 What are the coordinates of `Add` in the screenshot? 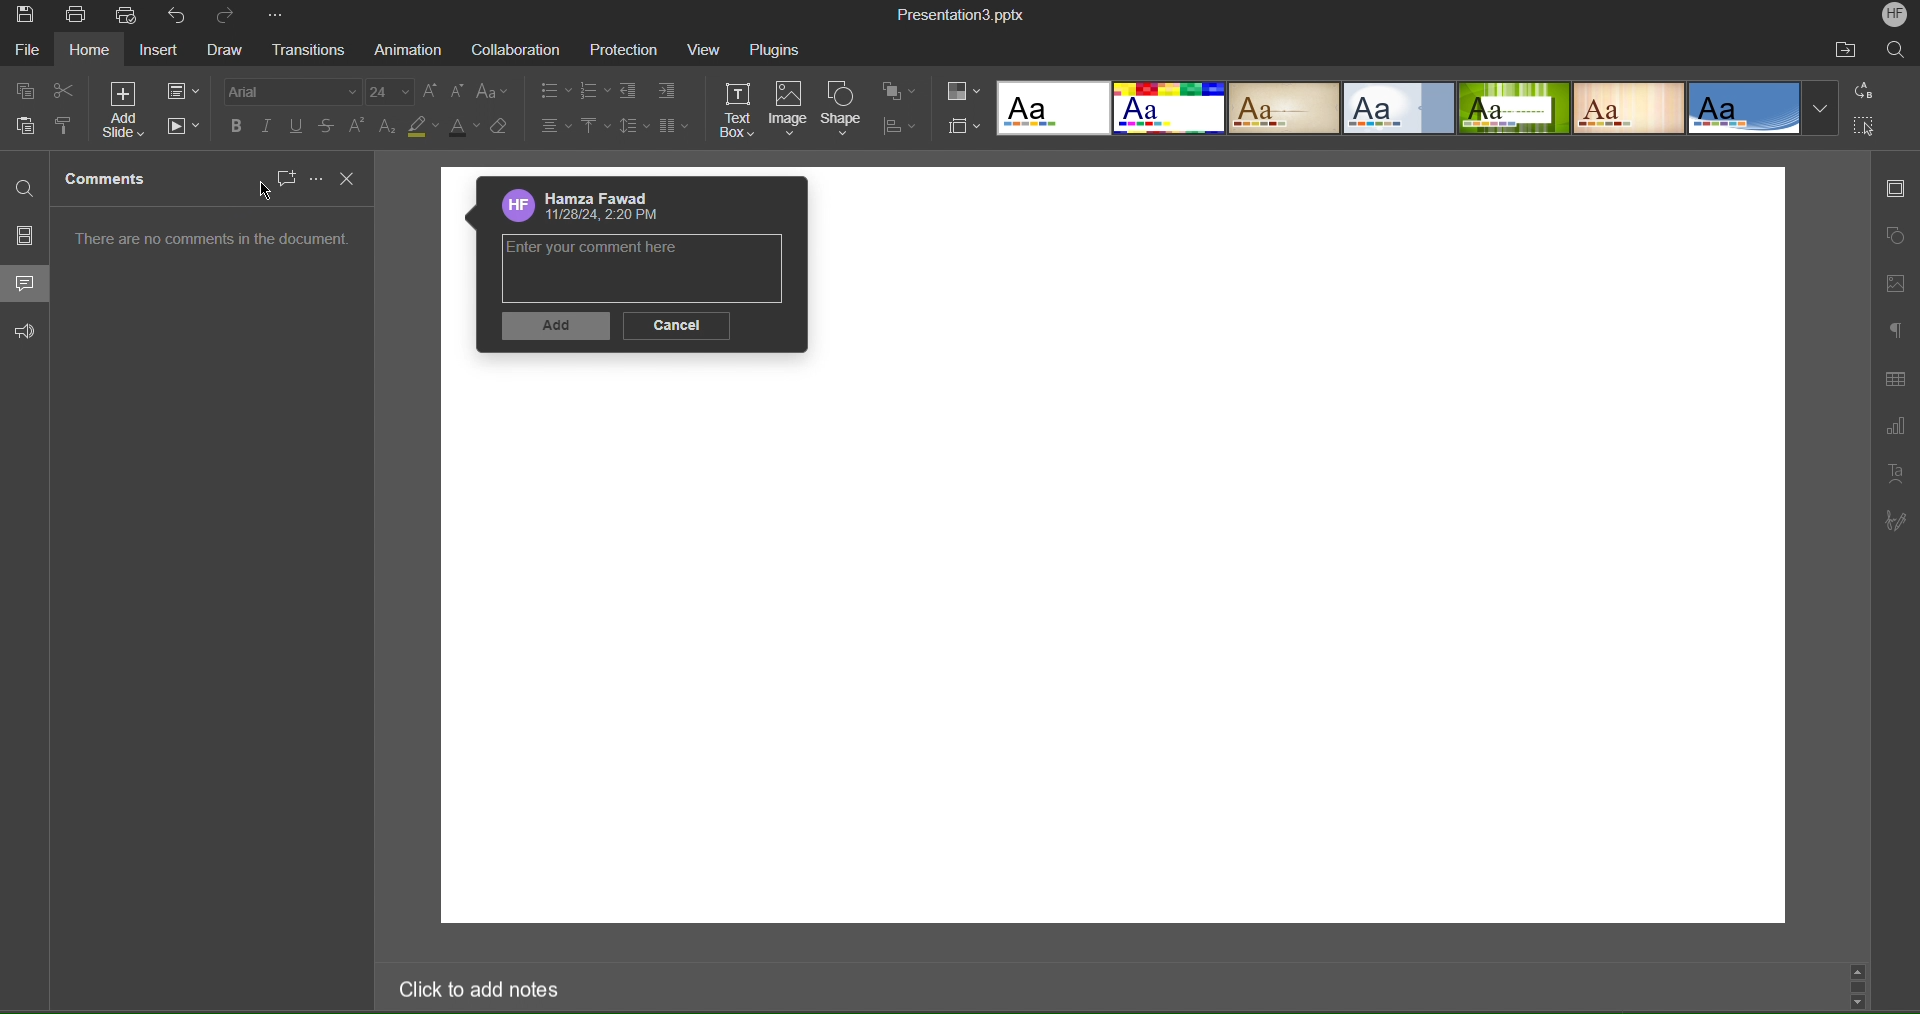 It's located at (555, 329).